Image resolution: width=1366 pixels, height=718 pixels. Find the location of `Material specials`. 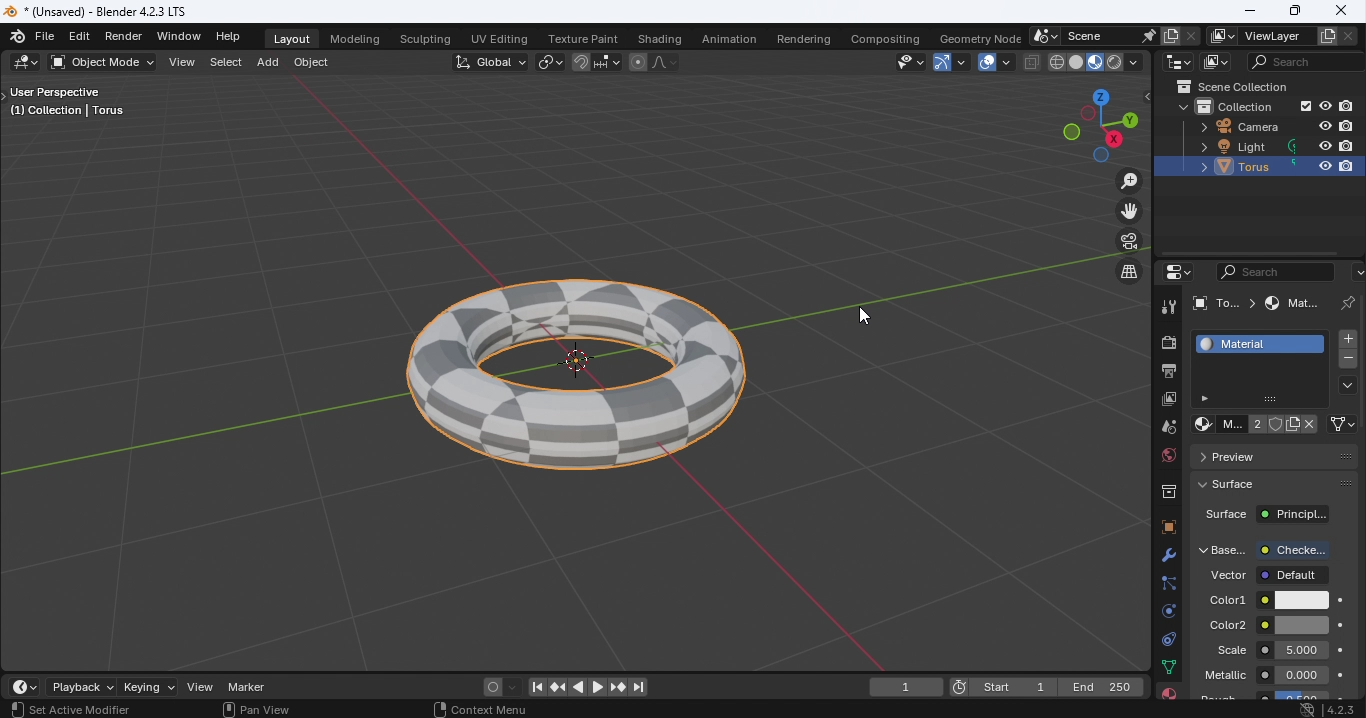

Material specials is located at coordinates (1345, 386).